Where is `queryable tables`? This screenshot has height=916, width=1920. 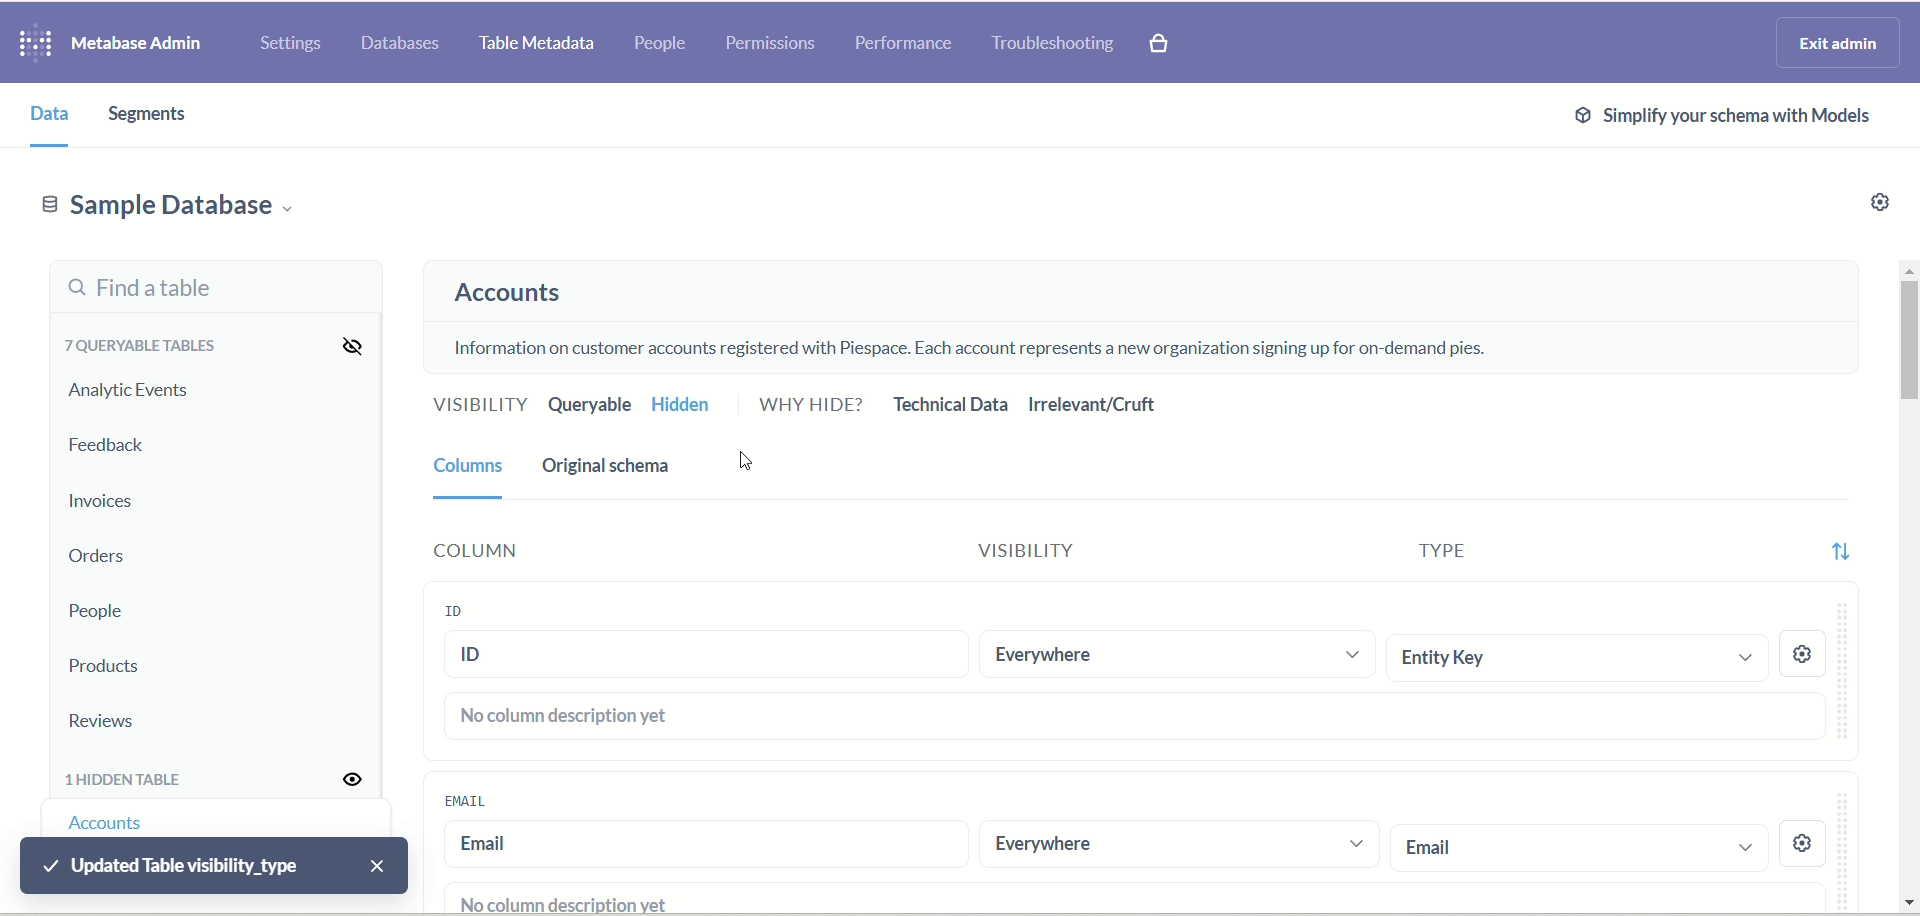 queryable tables is located at coordinates (139, 351).